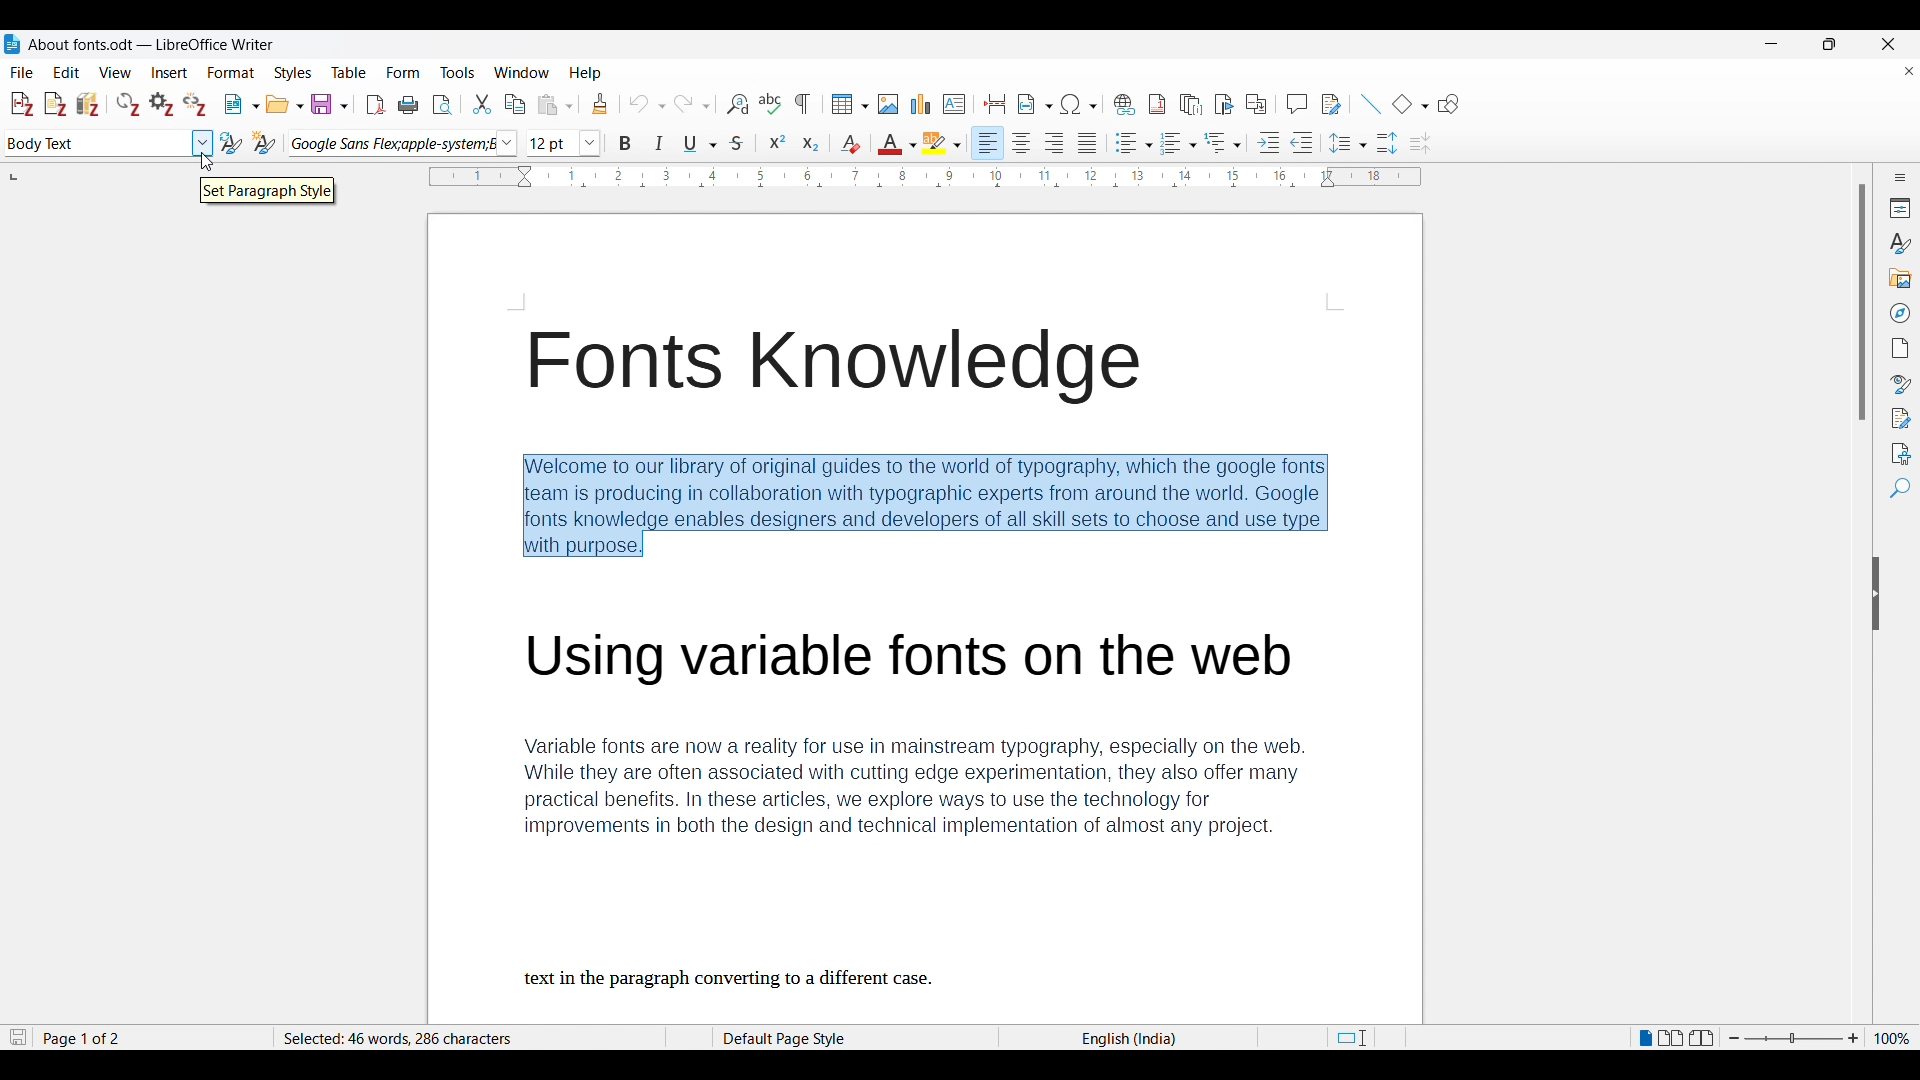  I want to click on Insert bookmark, so click(1225, 105).